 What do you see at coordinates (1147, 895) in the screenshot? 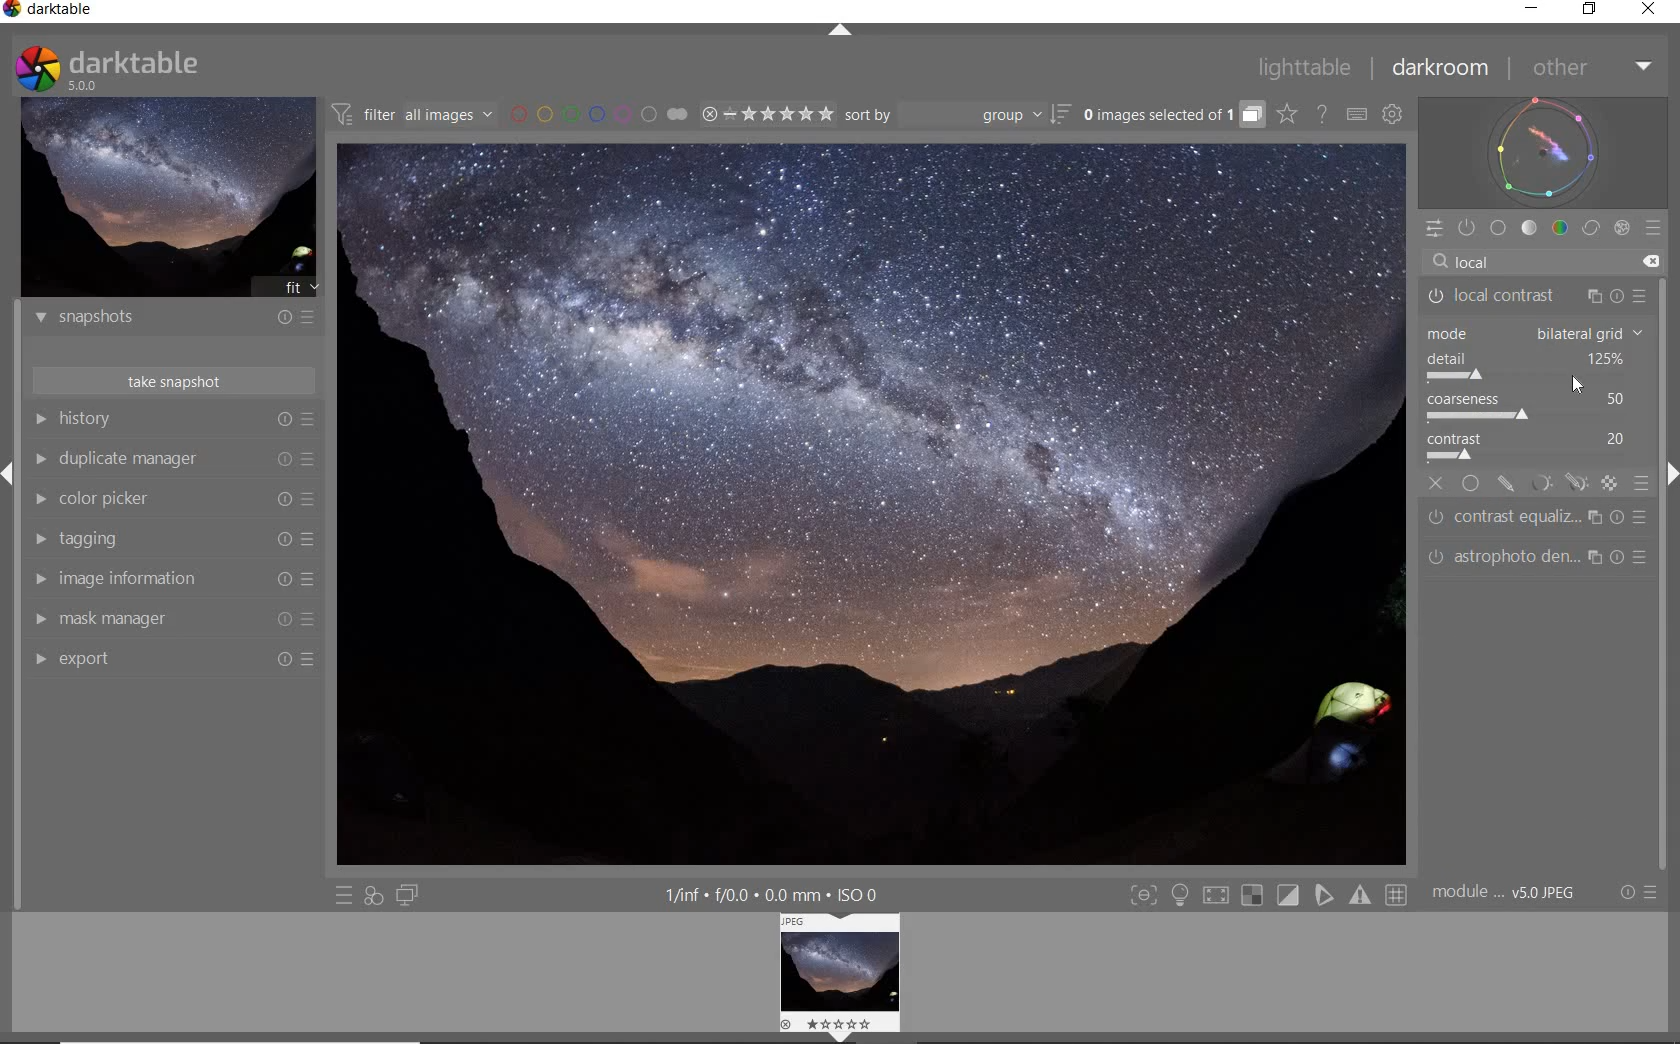
I see `toggle focus-peaking mode` at bounding box center [1147, 895].